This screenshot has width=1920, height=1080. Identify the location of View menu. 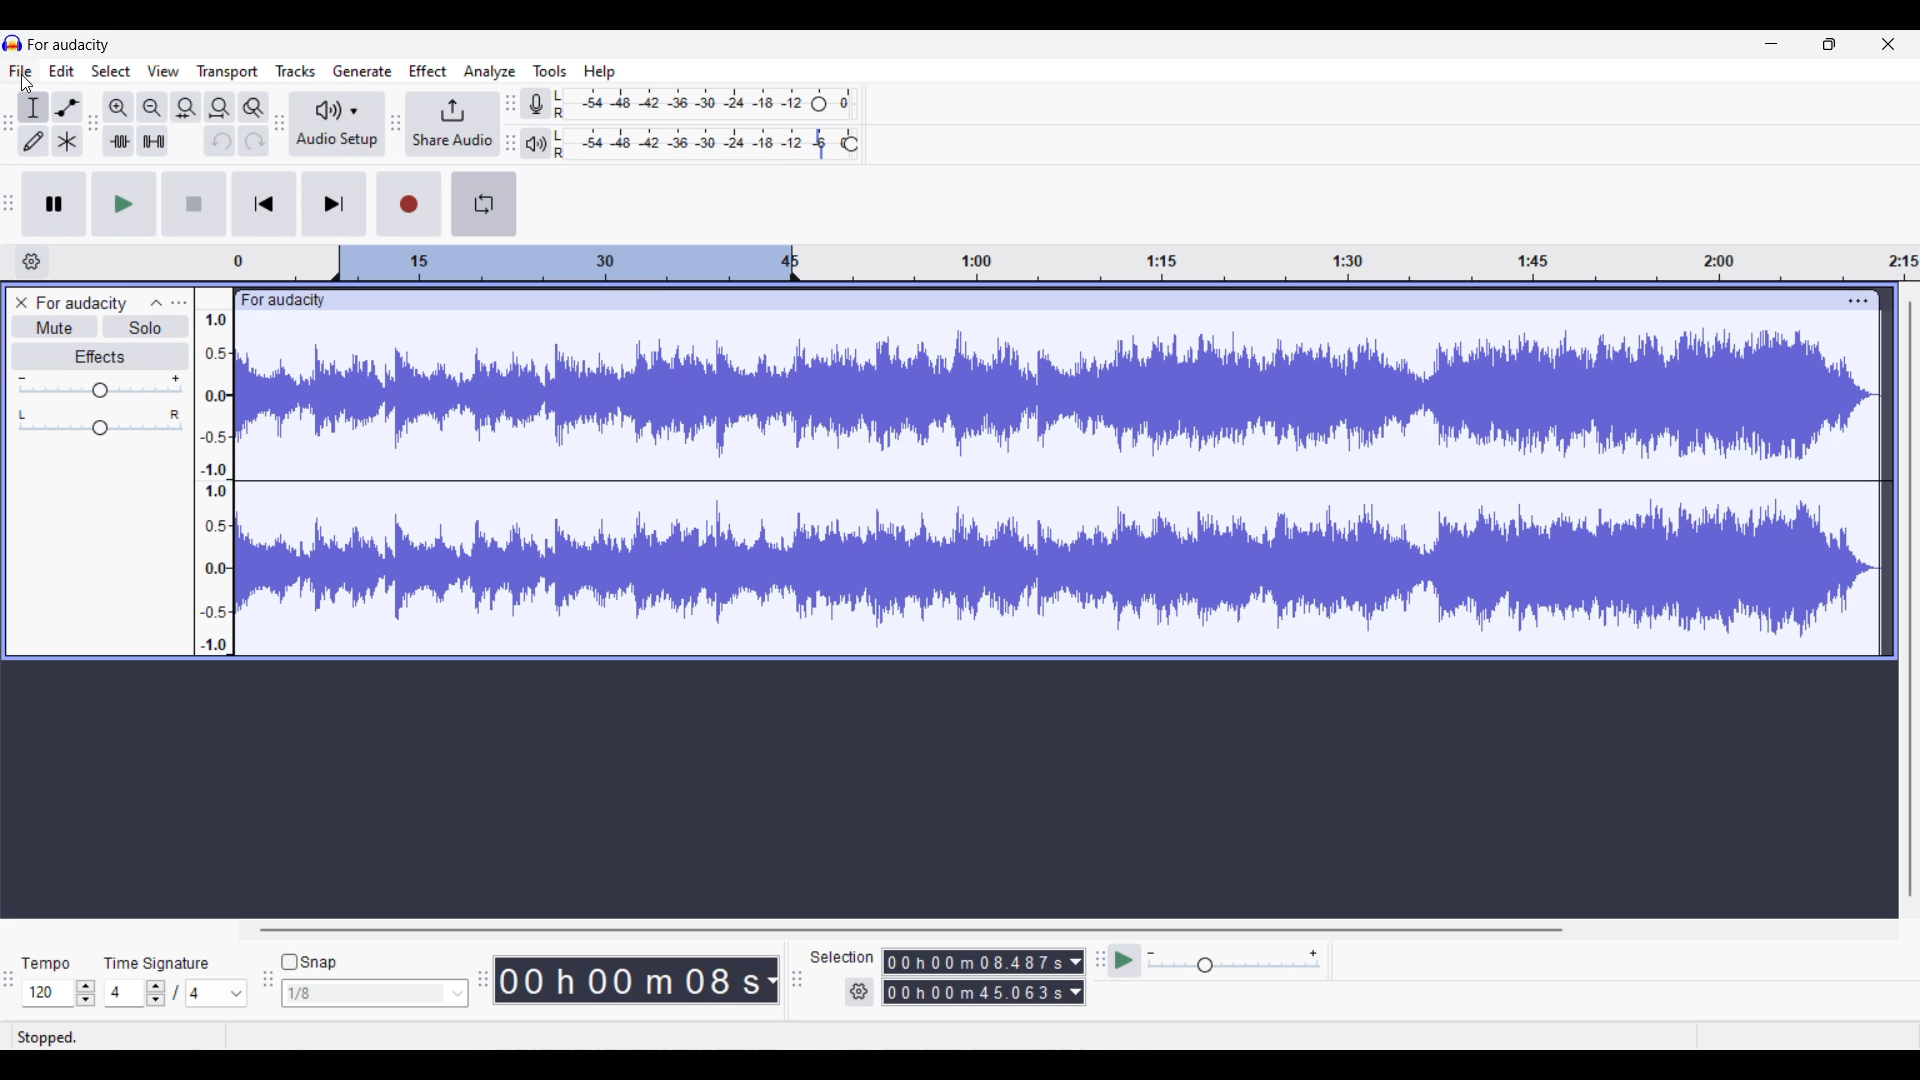
(164, 71).